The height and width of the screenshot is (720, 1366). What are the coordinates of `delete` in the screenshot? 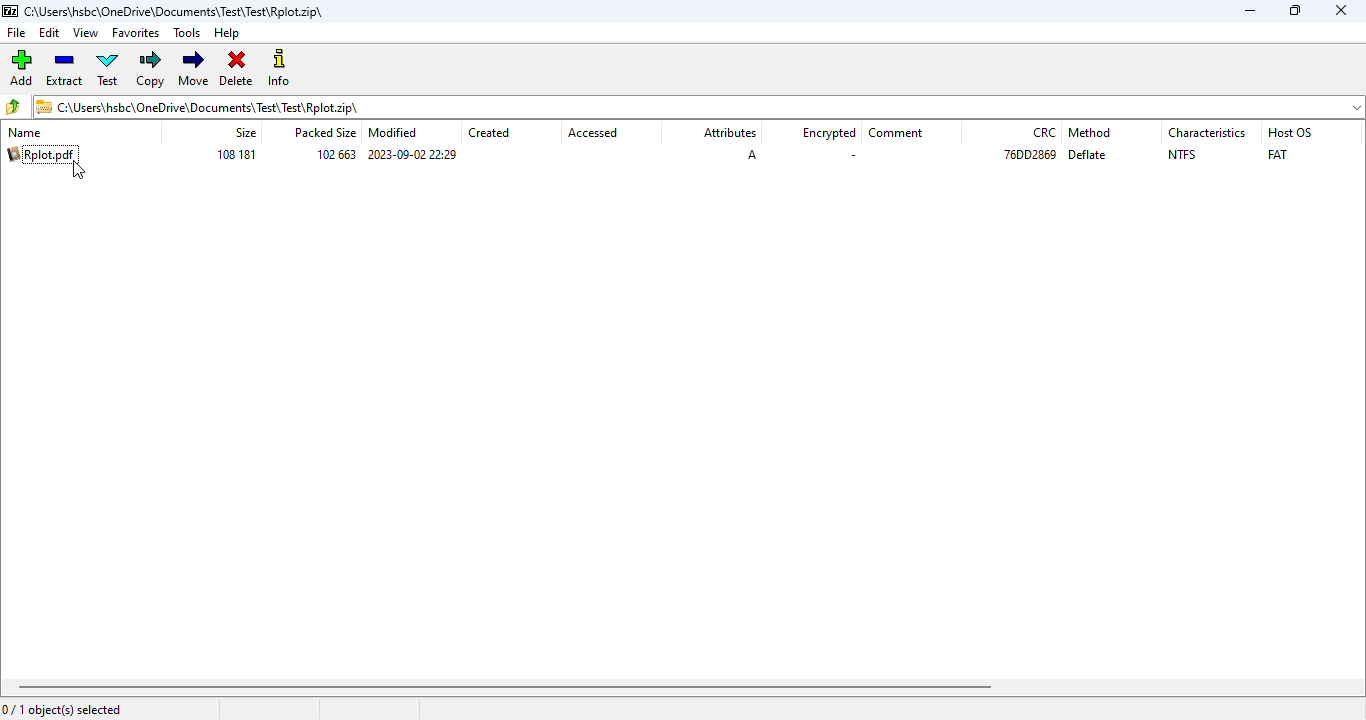 It's located at (236, 66).